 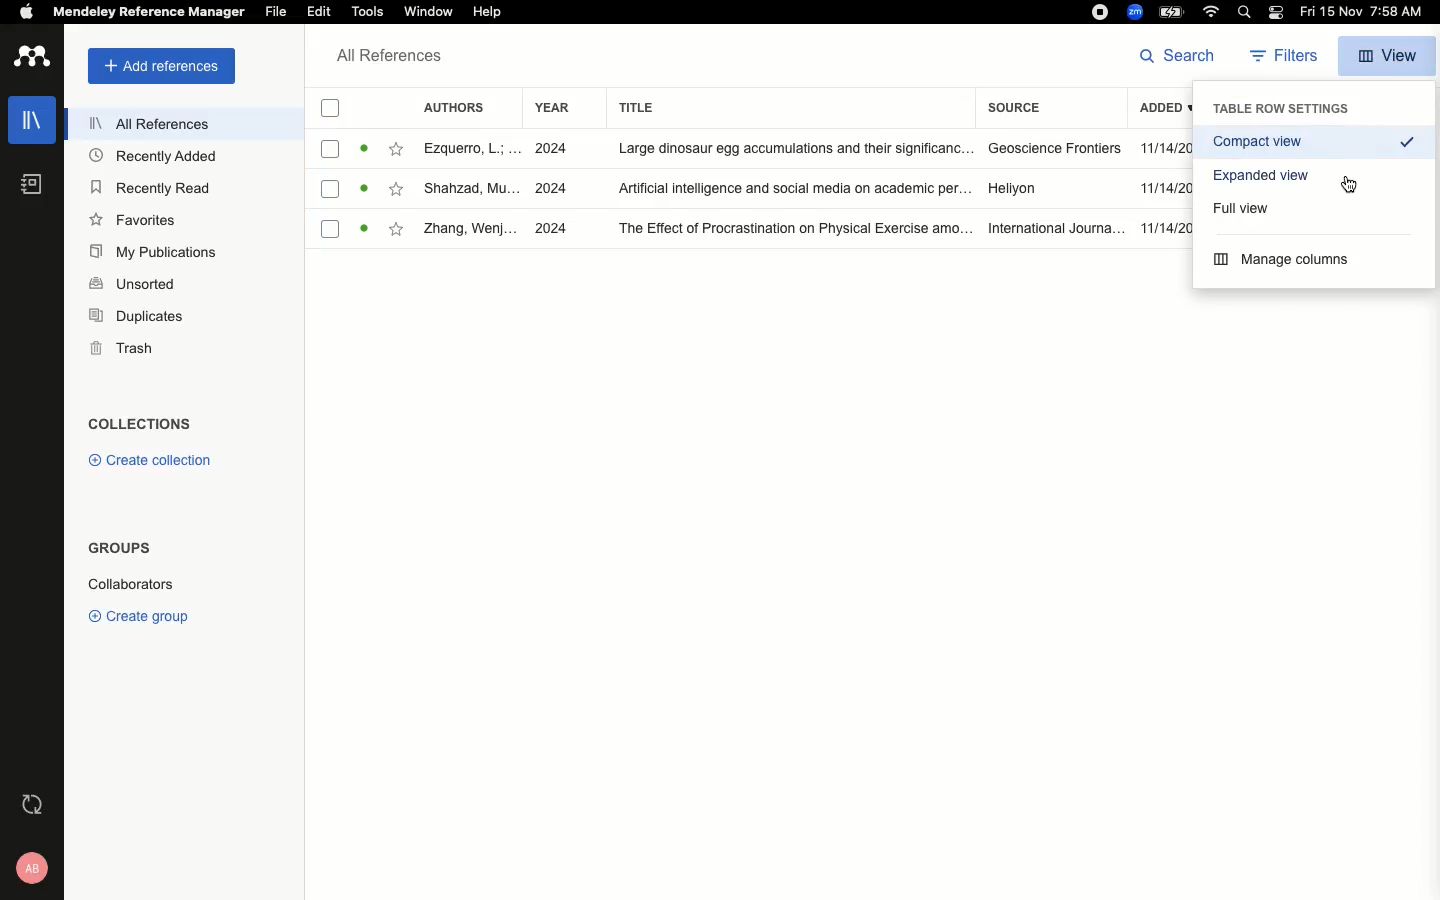 What do you see at coordinates (1050, 228) in the screenshot?
I see `International journal` at bounding box center [1050, 228].